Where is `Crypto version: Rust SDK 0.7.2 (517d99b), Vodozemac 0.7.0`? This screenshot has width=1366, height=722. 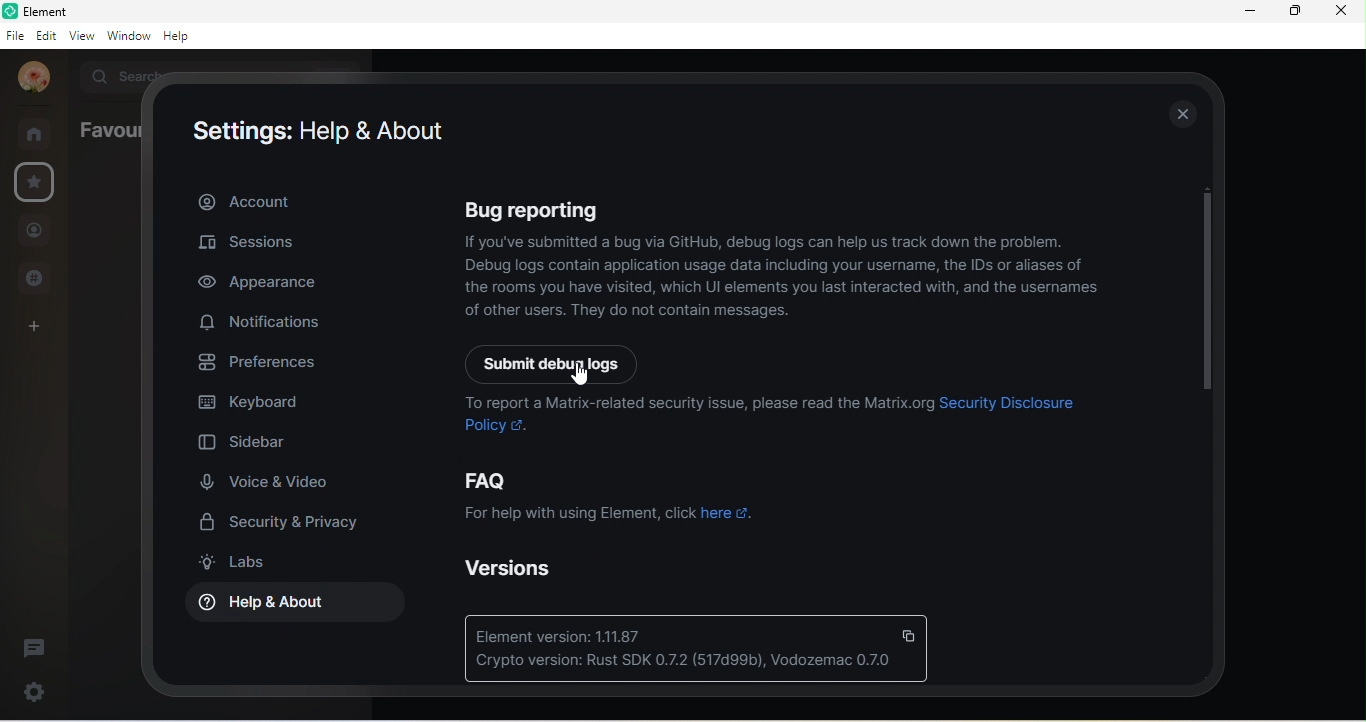 Crypto version: Rust SDK 0.7.2 (517d99b), Vodozemac 0.7.0 is located at coordinates (687, 664).